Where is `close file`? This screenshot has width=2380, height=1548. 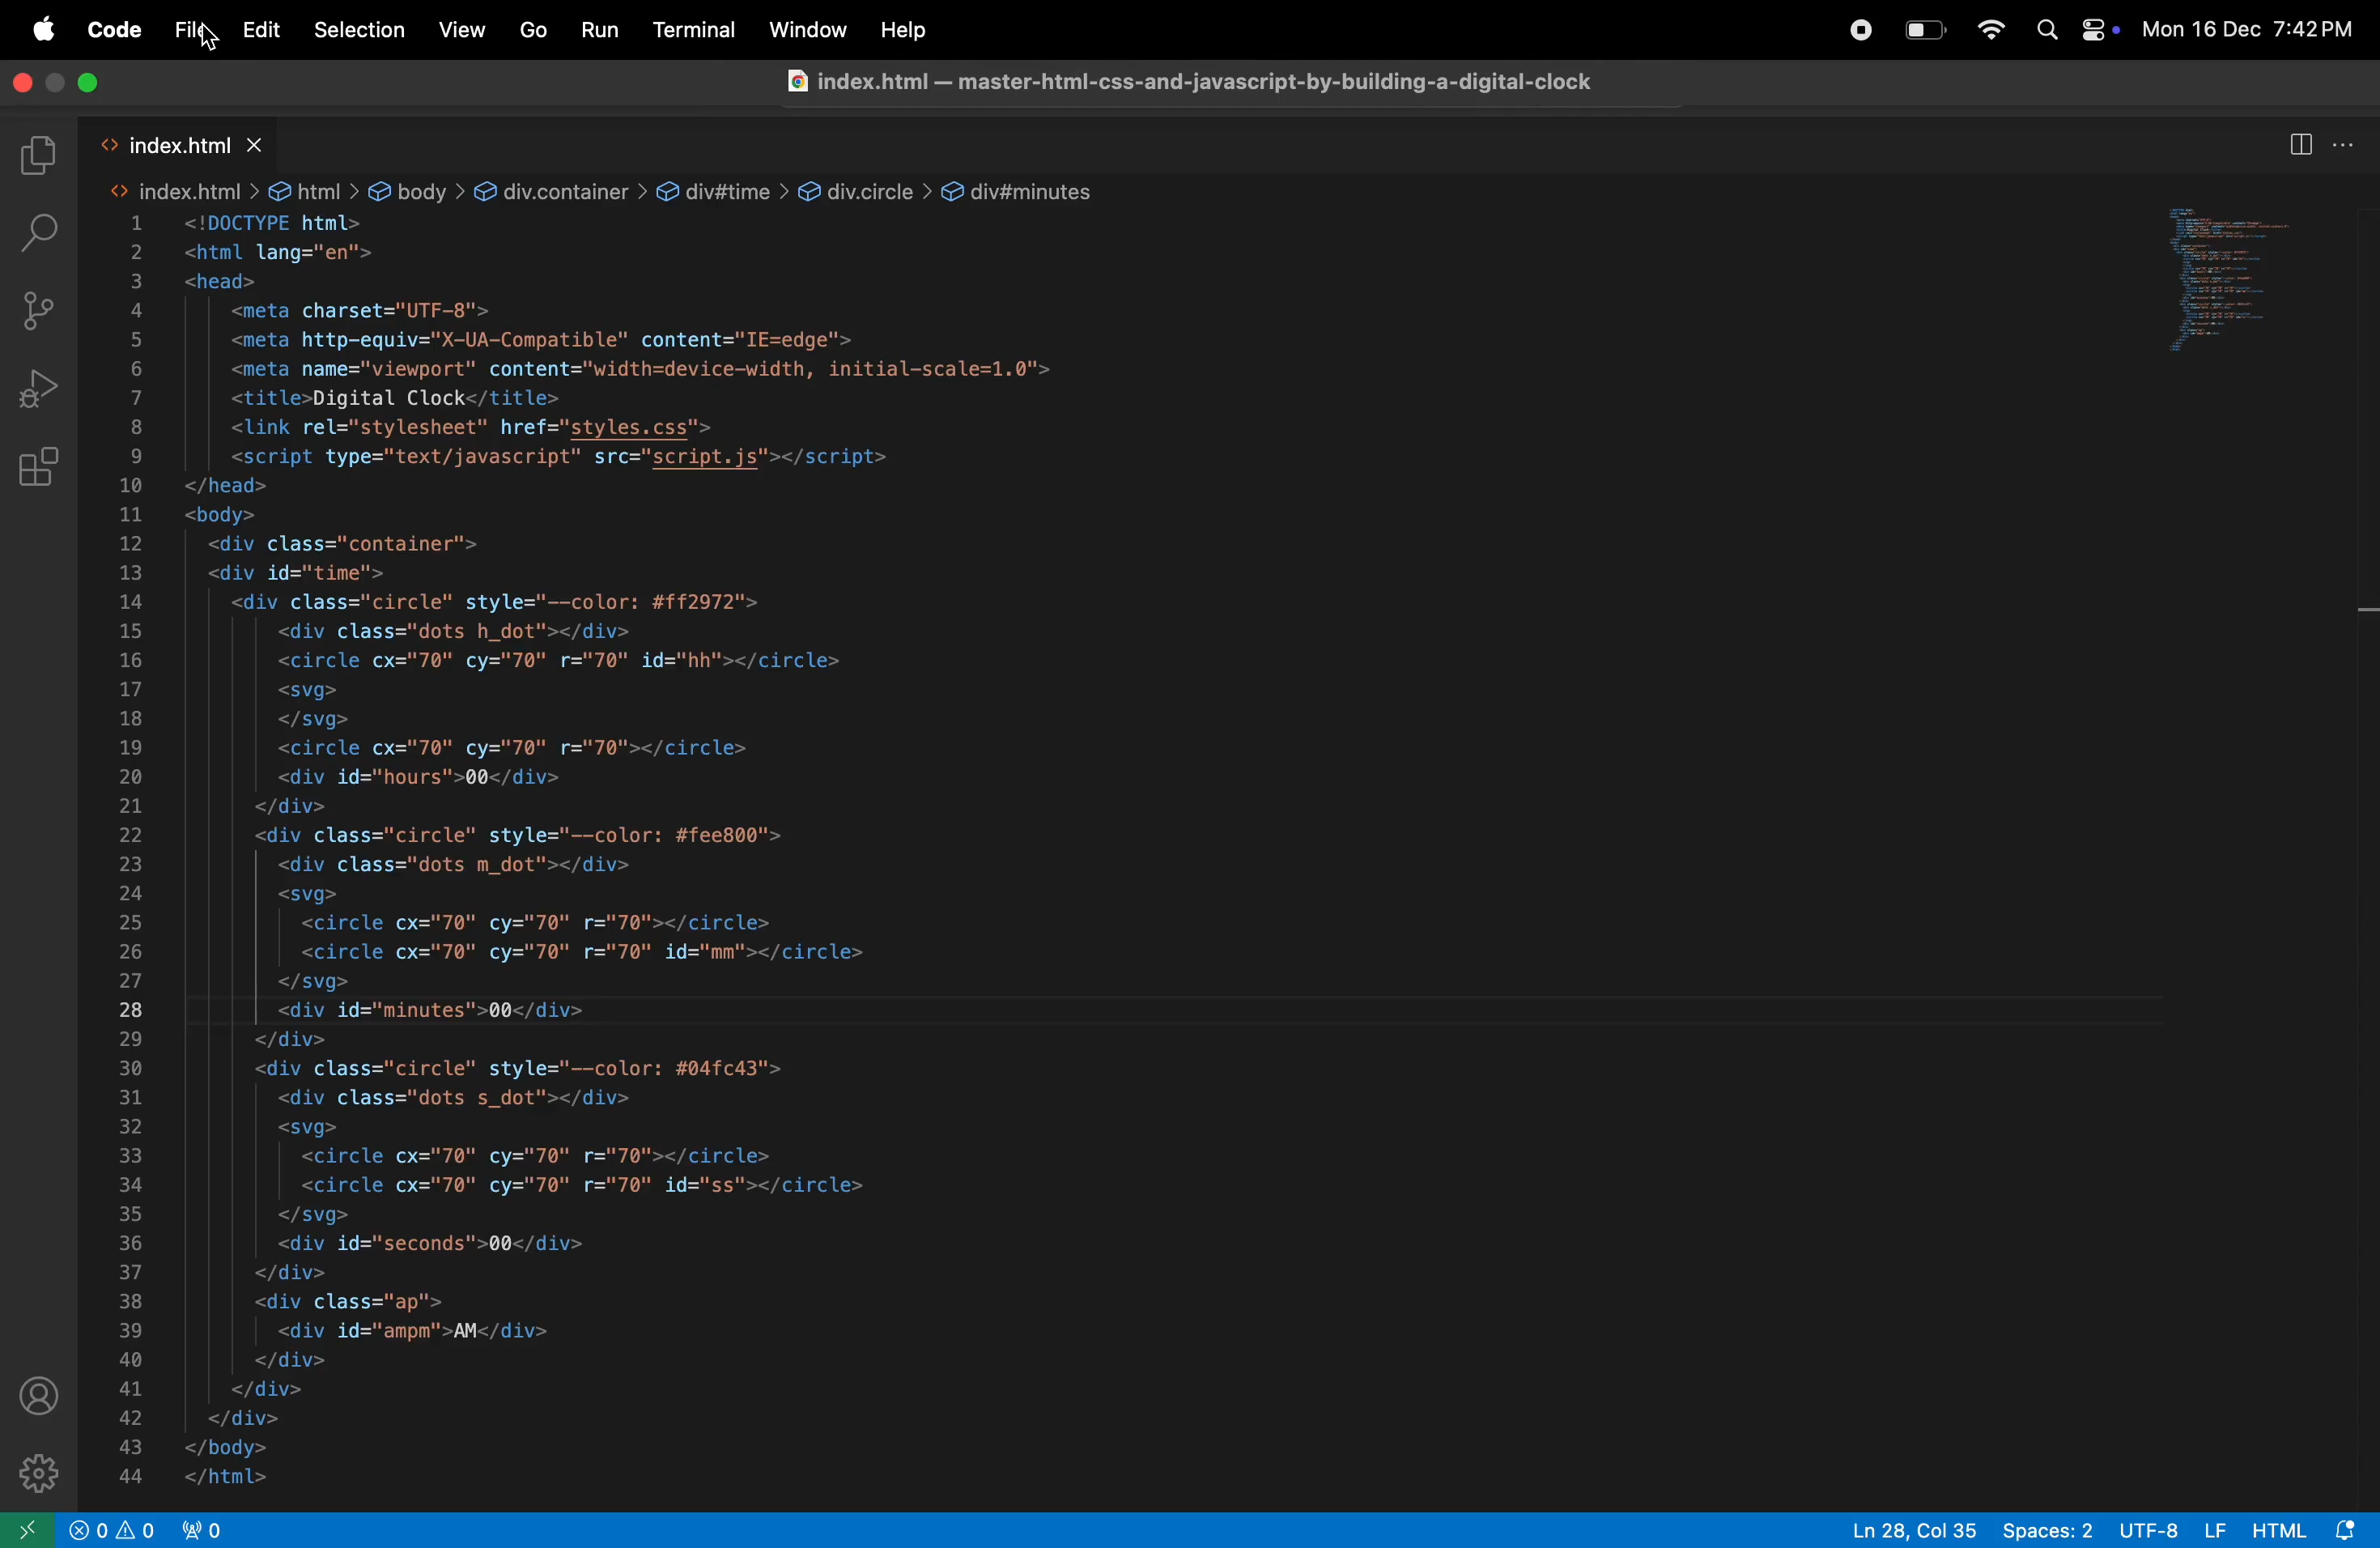
close file is located at coordinates (261, 146).